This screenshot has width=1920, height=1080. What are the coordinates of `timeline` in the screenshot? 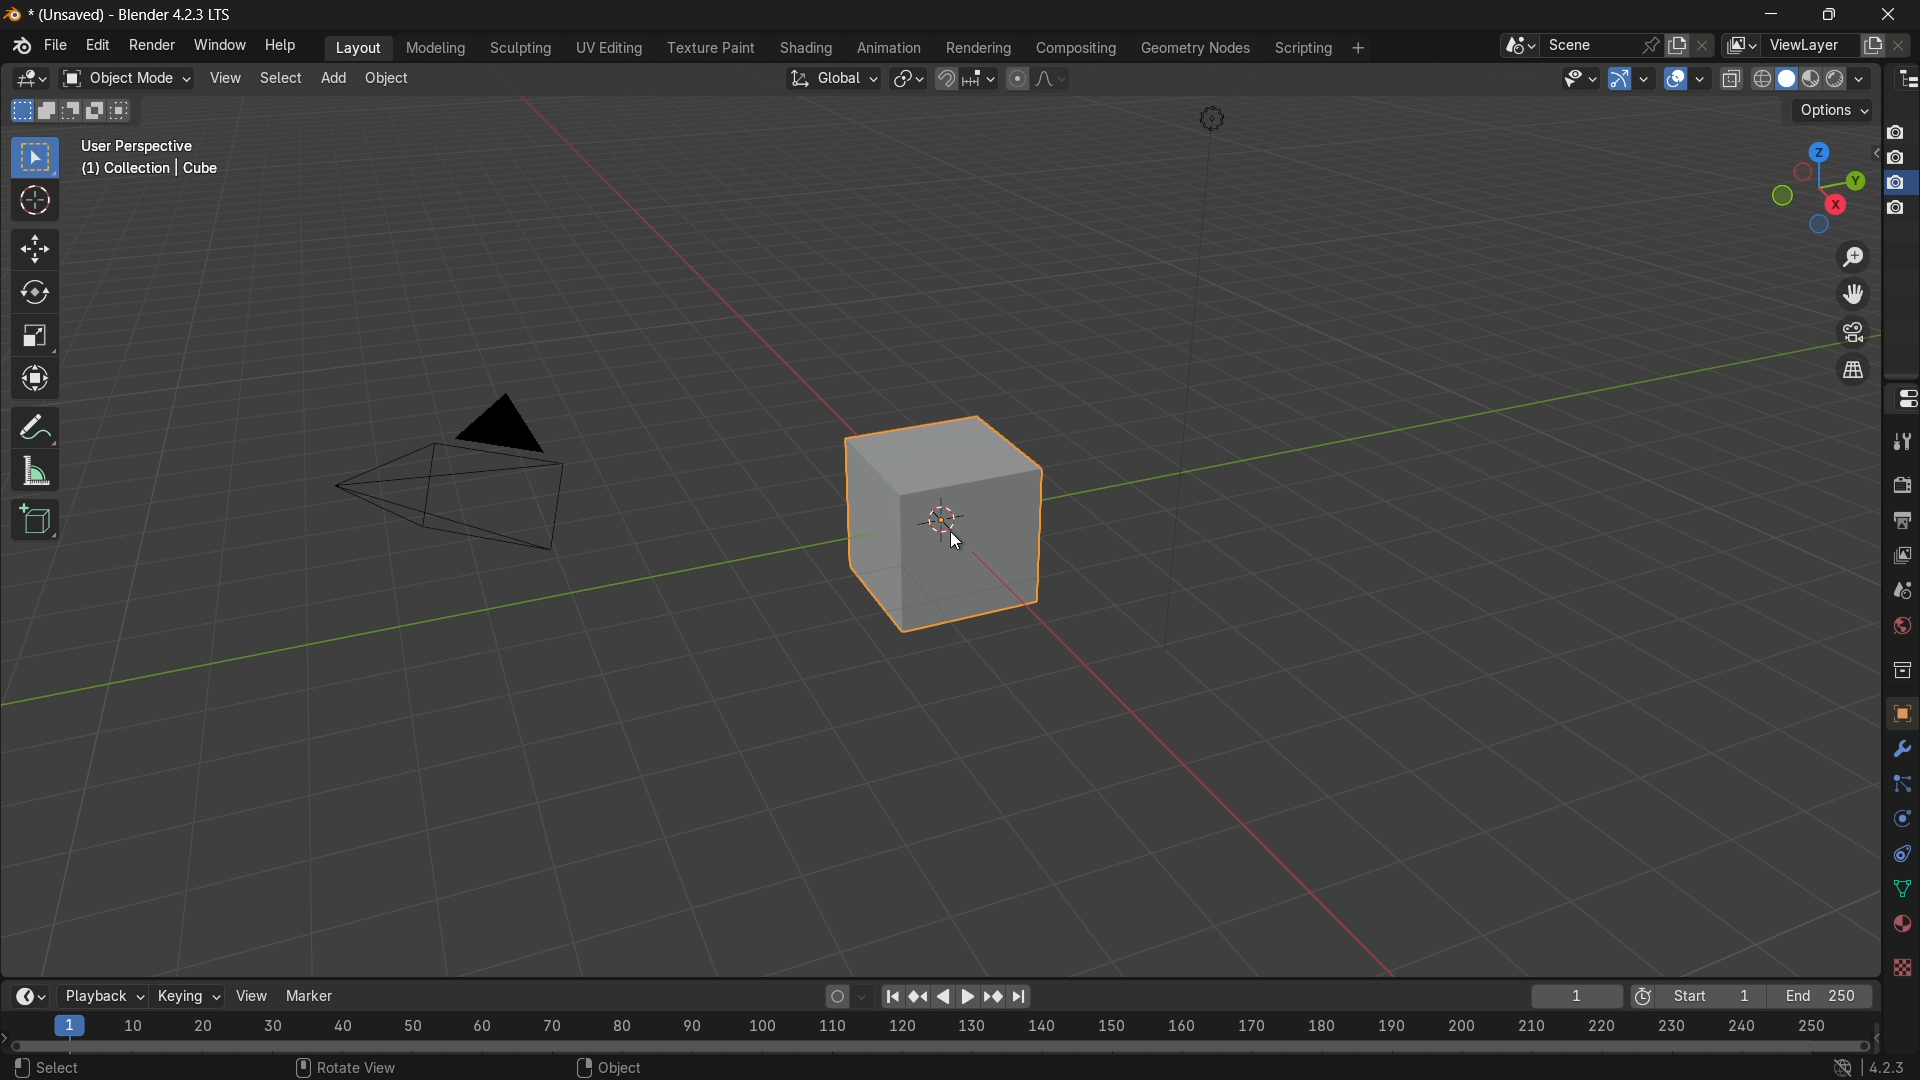 It's located at (24, 998).